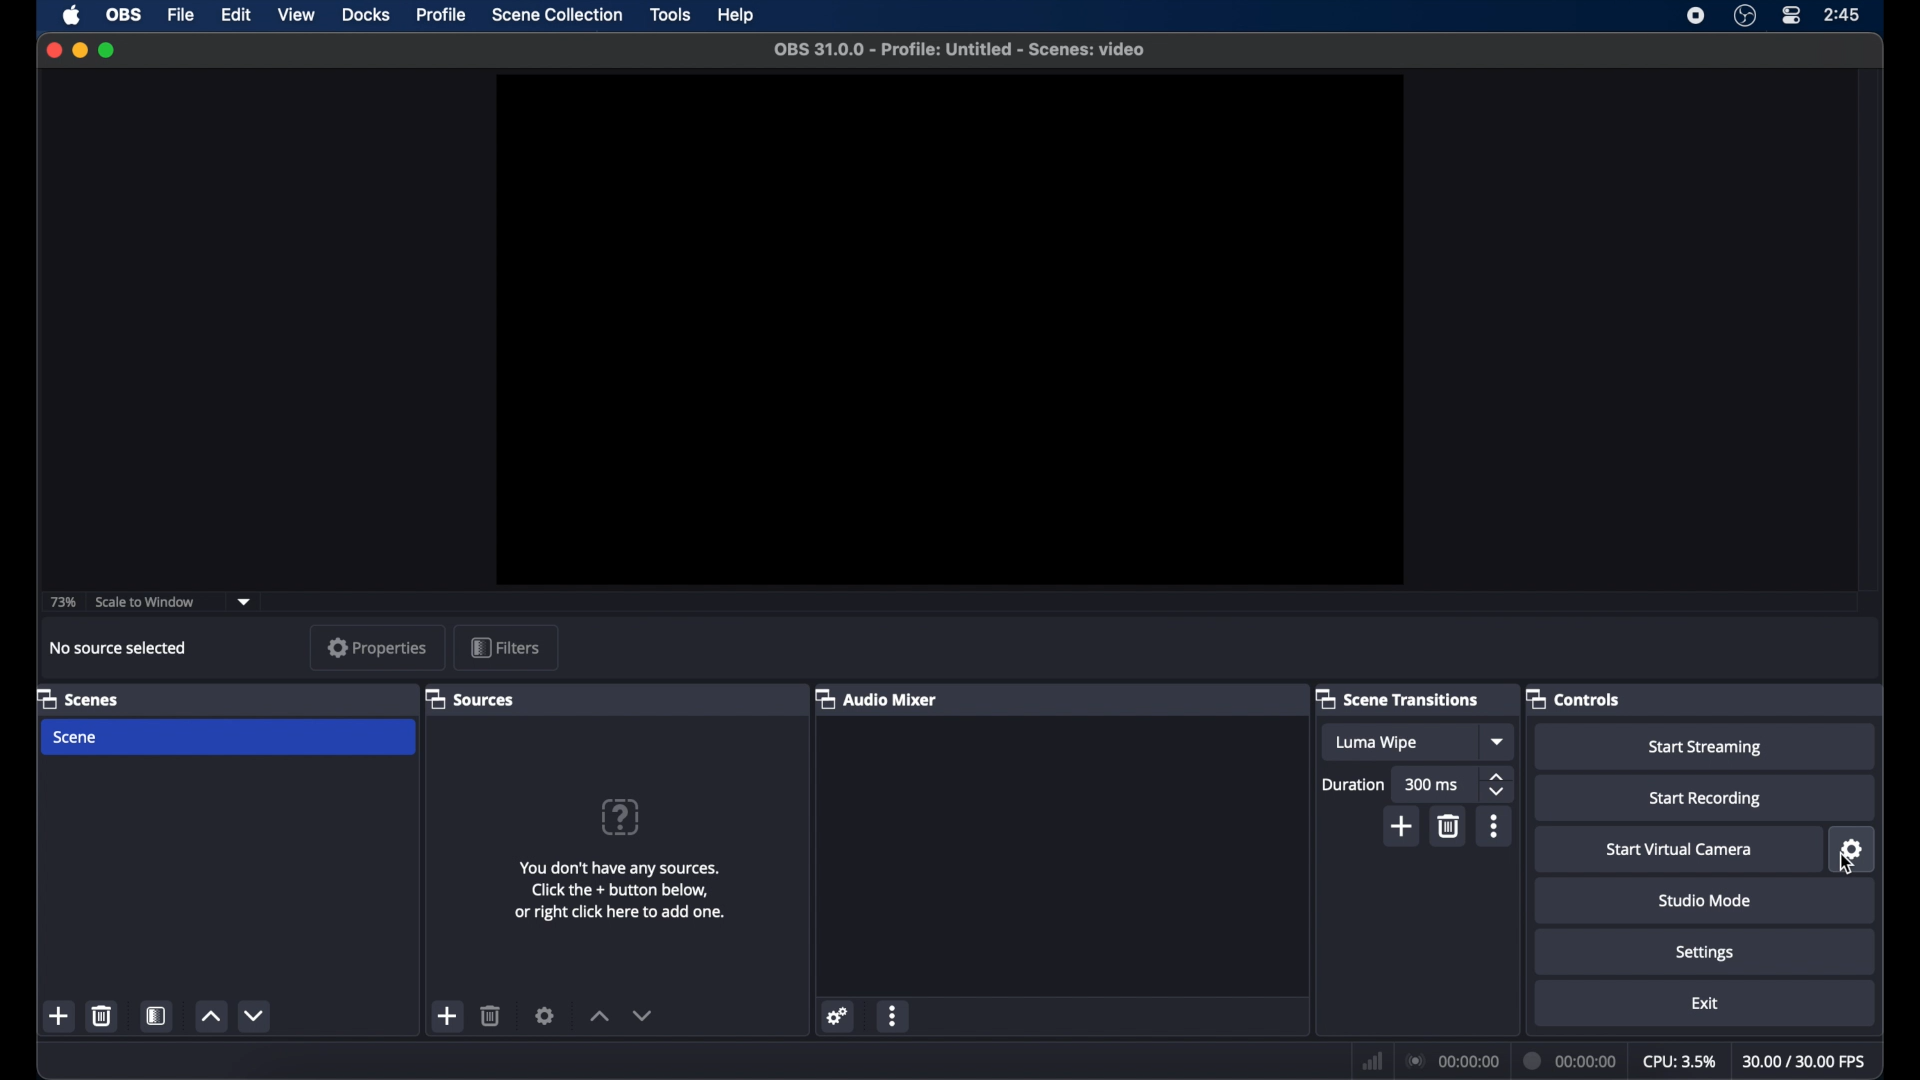 This screenshot has width=1920, height=1080. I want to click on increment, so click(598, 1015).